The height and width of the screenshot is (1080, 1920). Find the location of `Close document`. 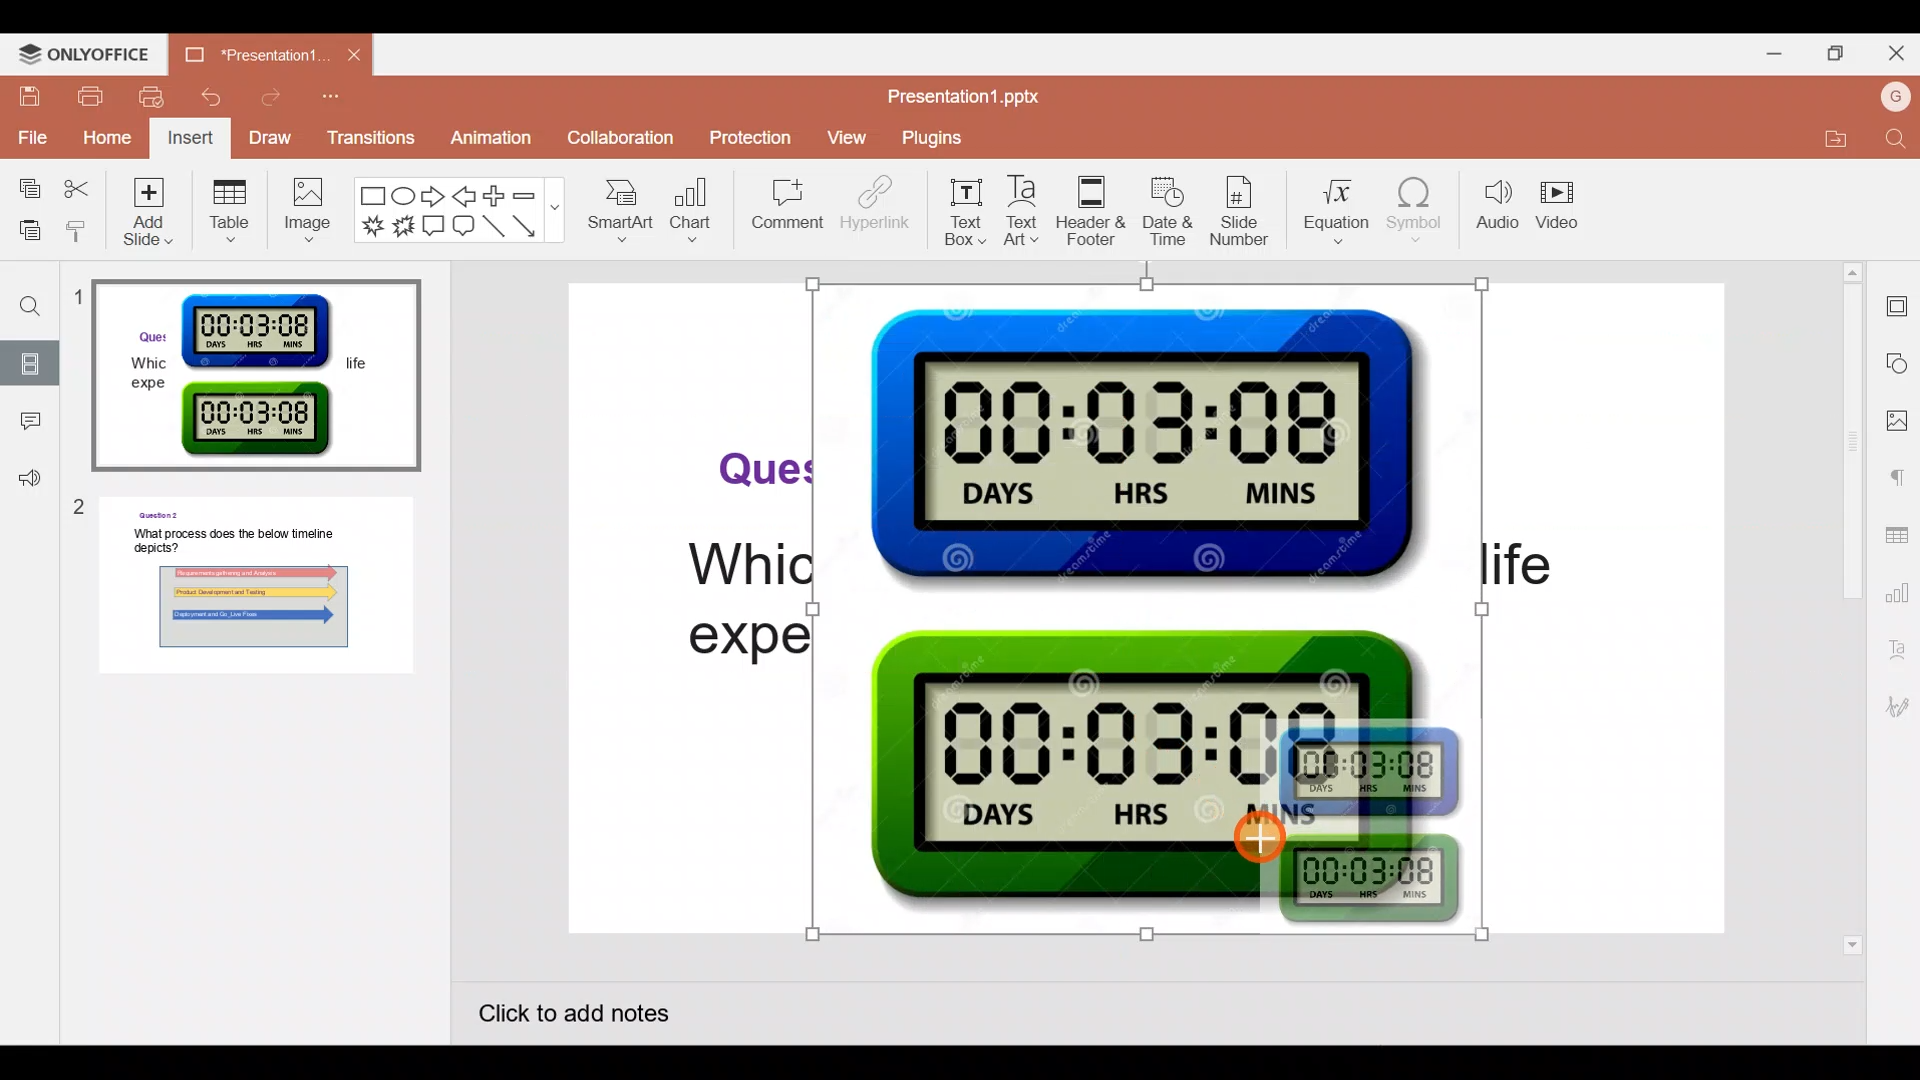

Close document is located at coordinates (353, 58).